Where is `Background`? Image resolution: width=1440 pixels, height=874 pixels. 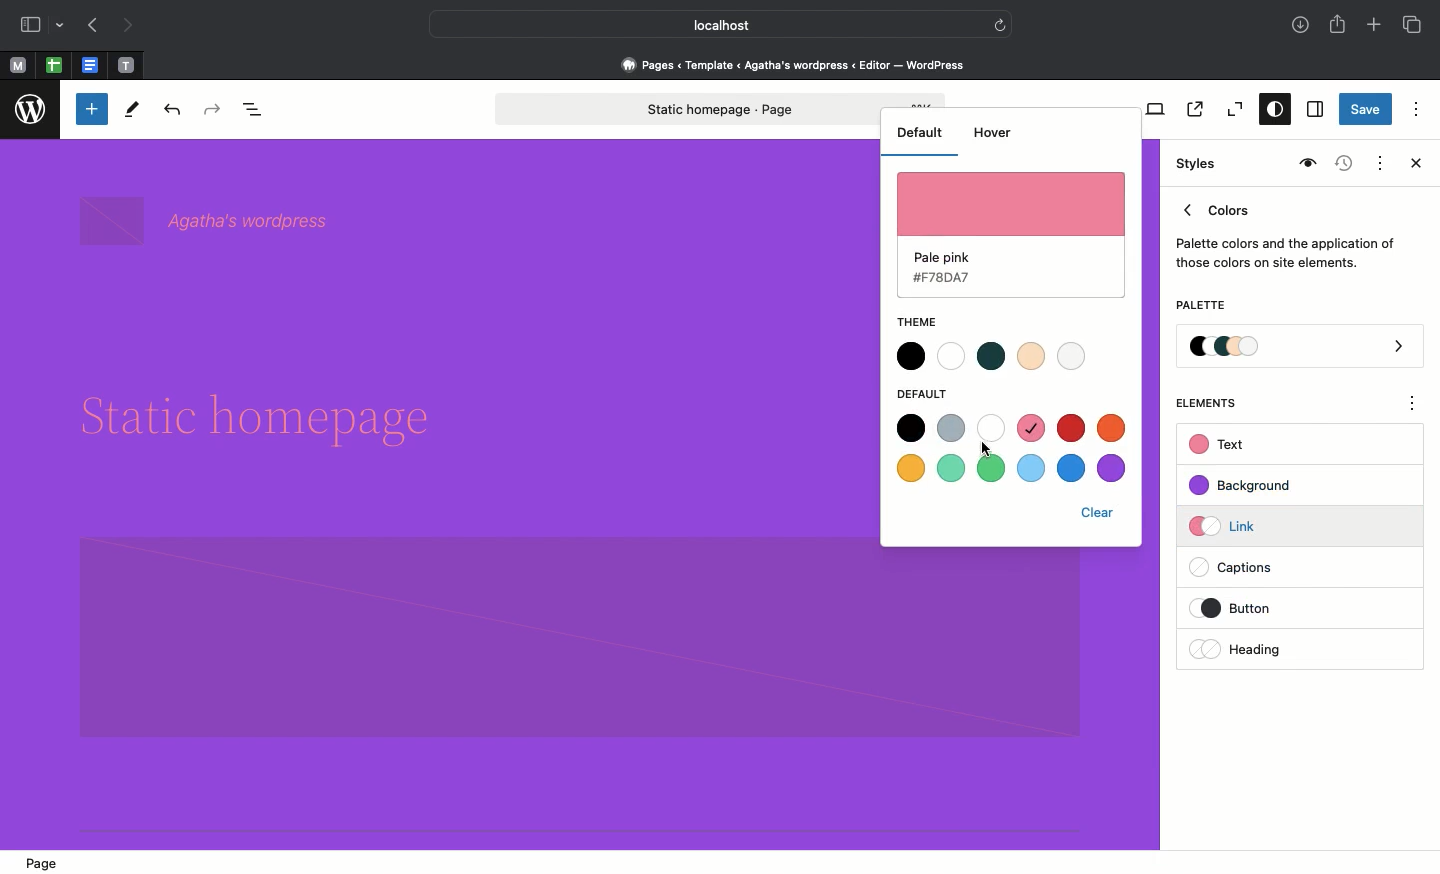
Background is located at coordinates (1250, 486).